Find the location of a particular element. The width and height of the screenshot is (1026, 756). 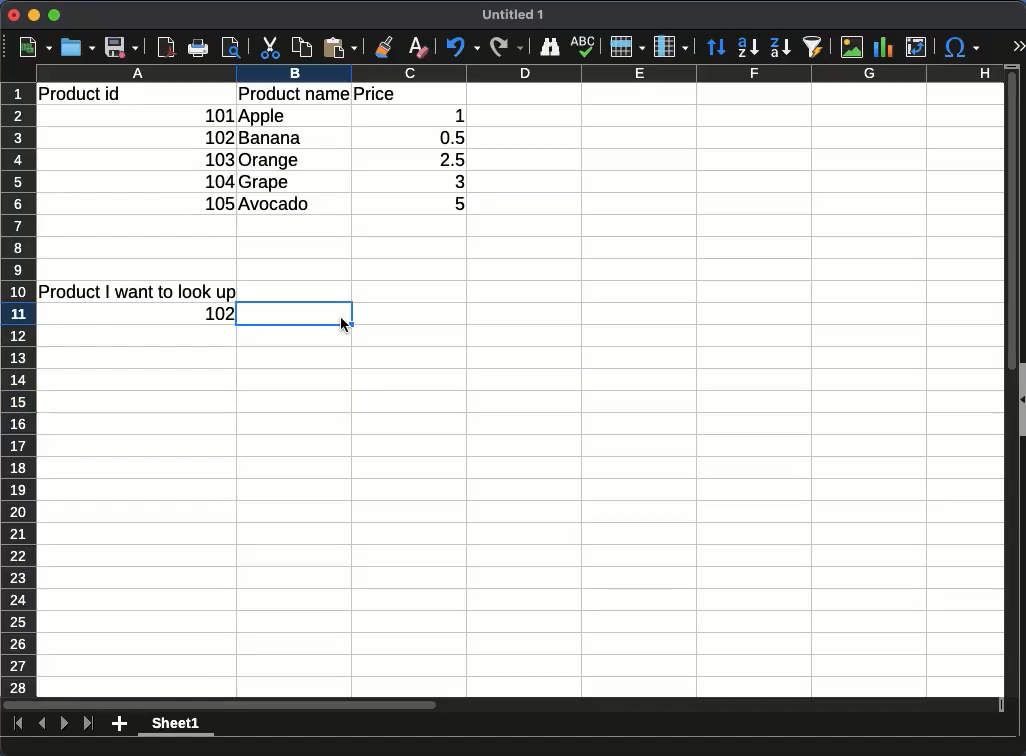

1 is located at coordinates (449, 116).